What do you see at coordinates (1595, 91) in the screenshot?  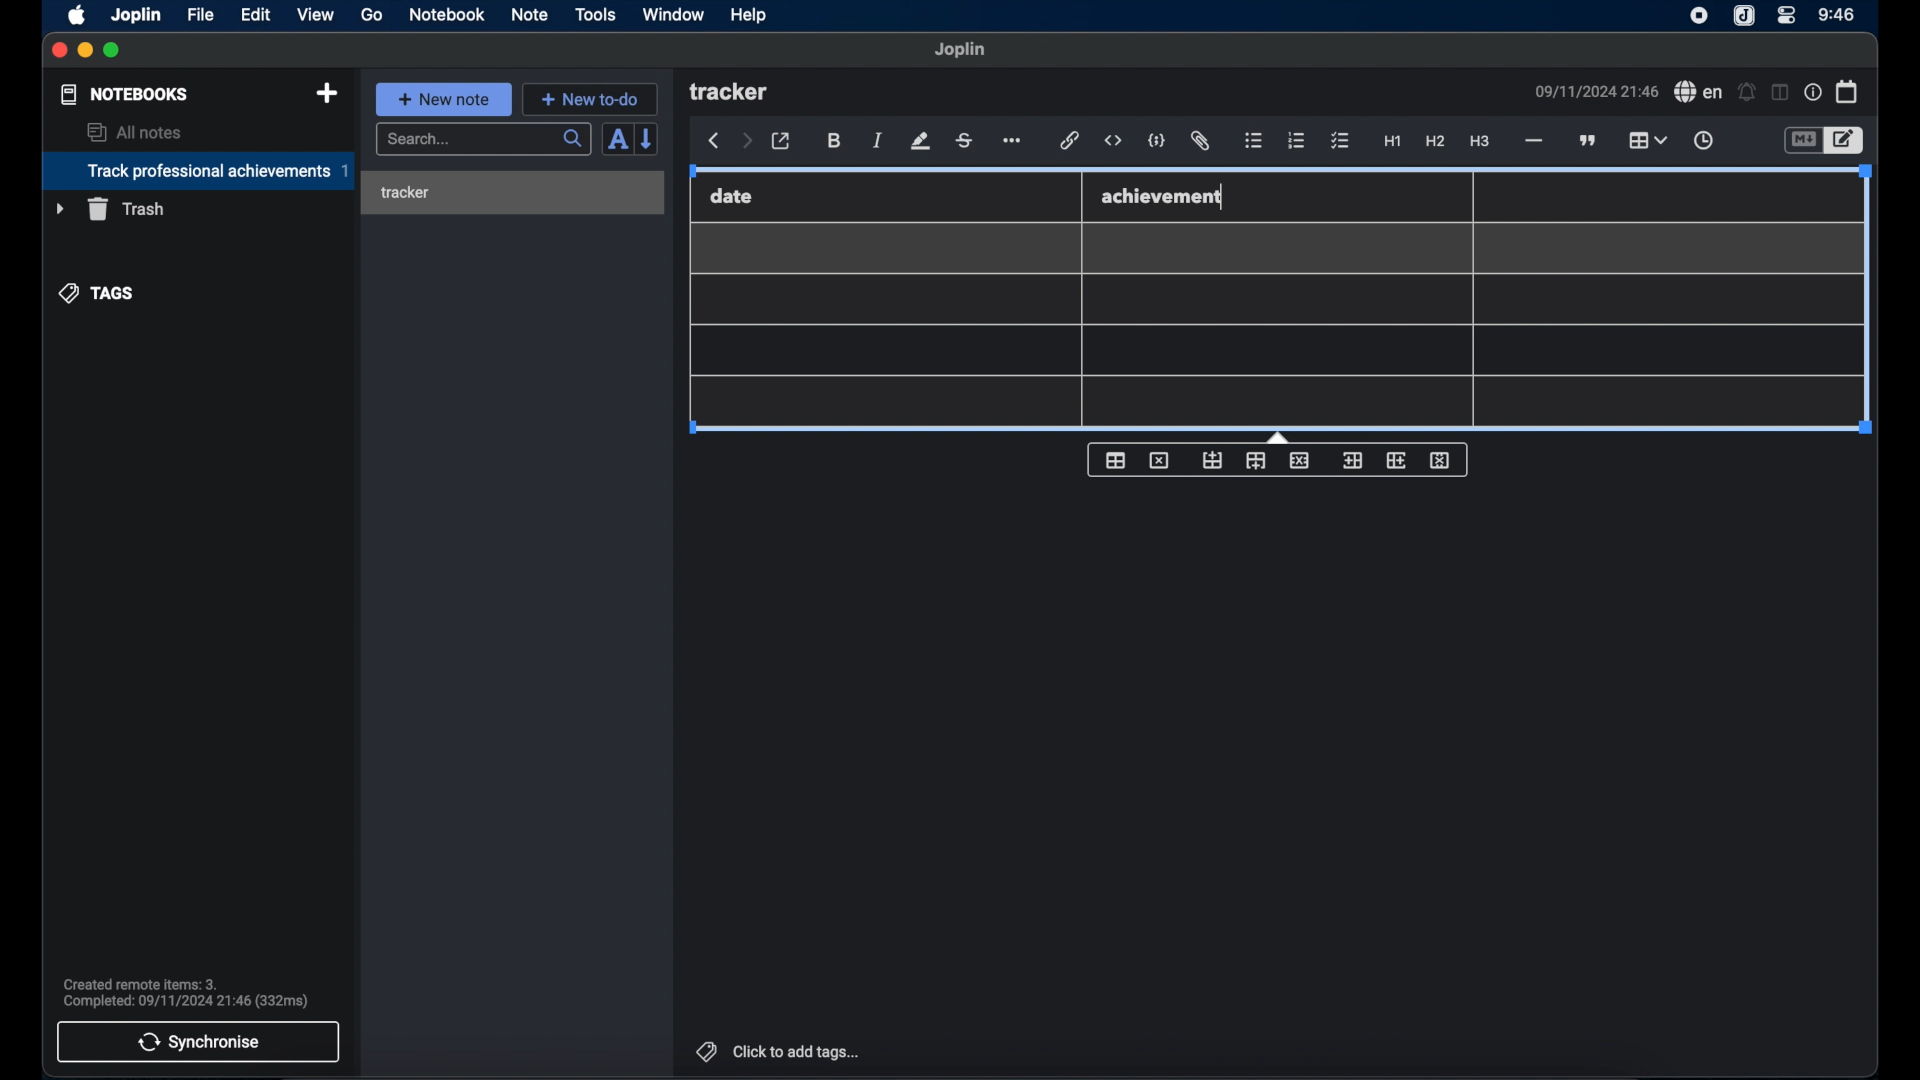 I see `date and time` at bounding box center [1595, 91].